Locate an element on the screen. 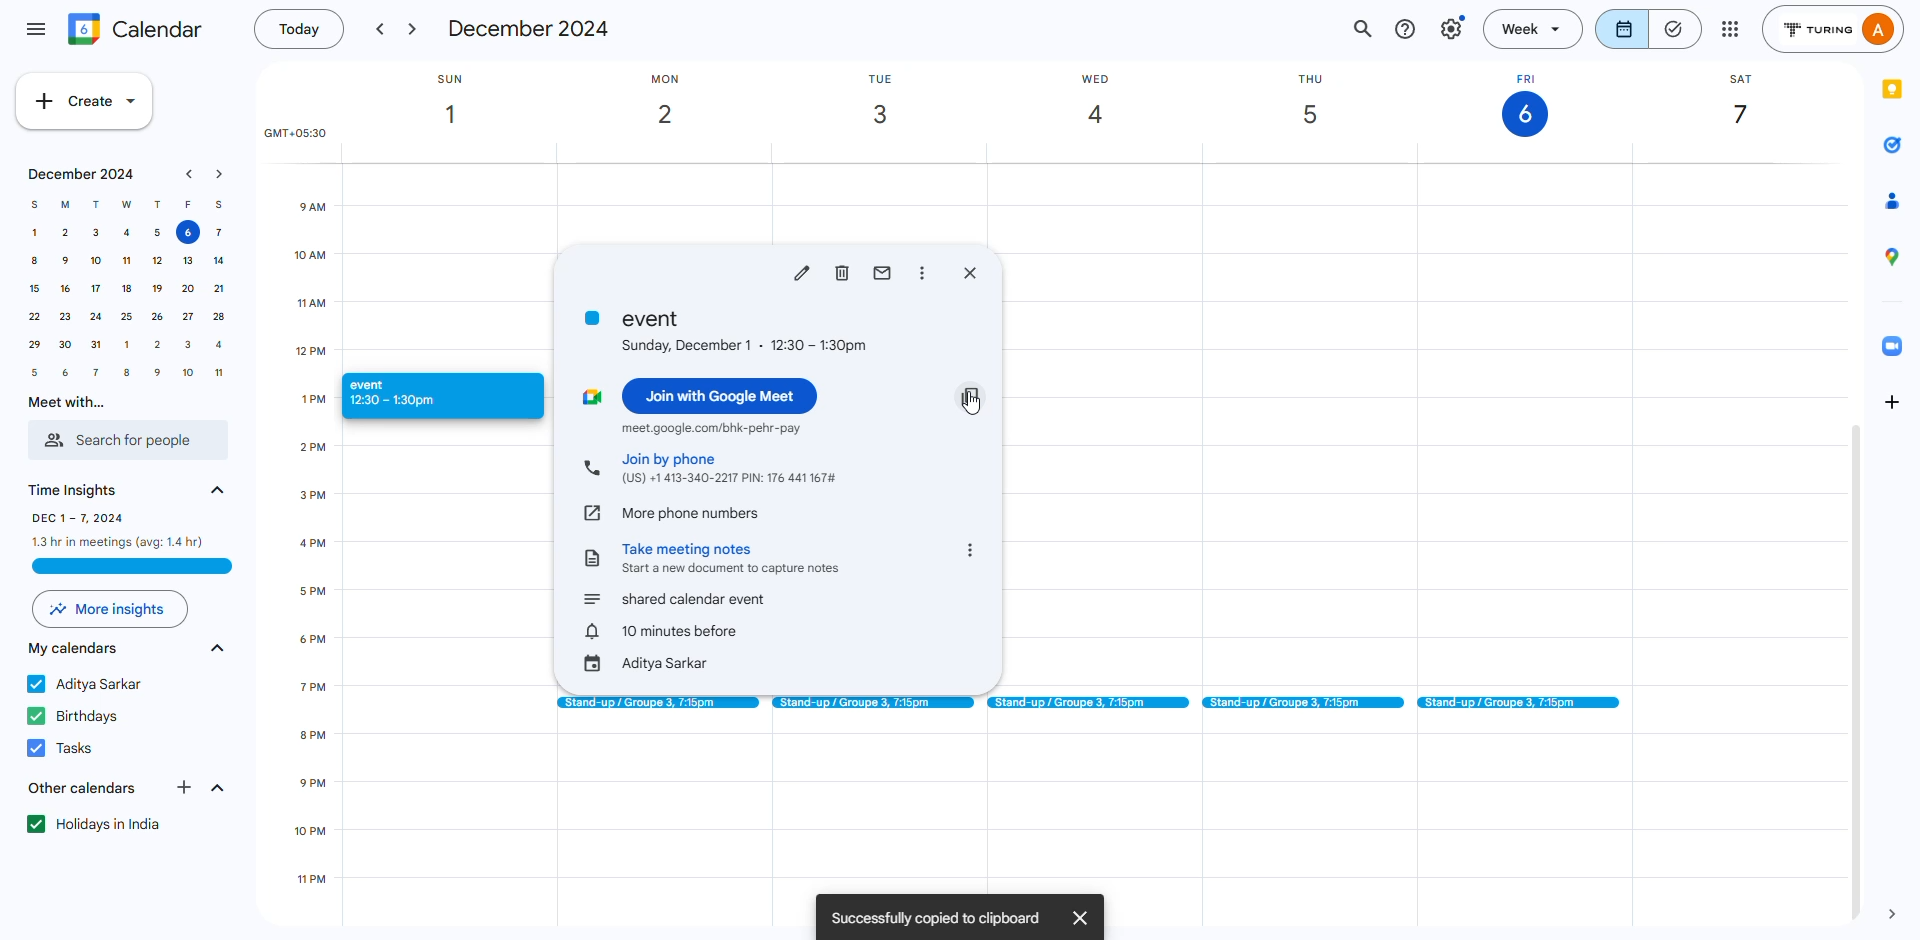 The image size is (1920, 940). settings is located at coordinates (1452, 28).